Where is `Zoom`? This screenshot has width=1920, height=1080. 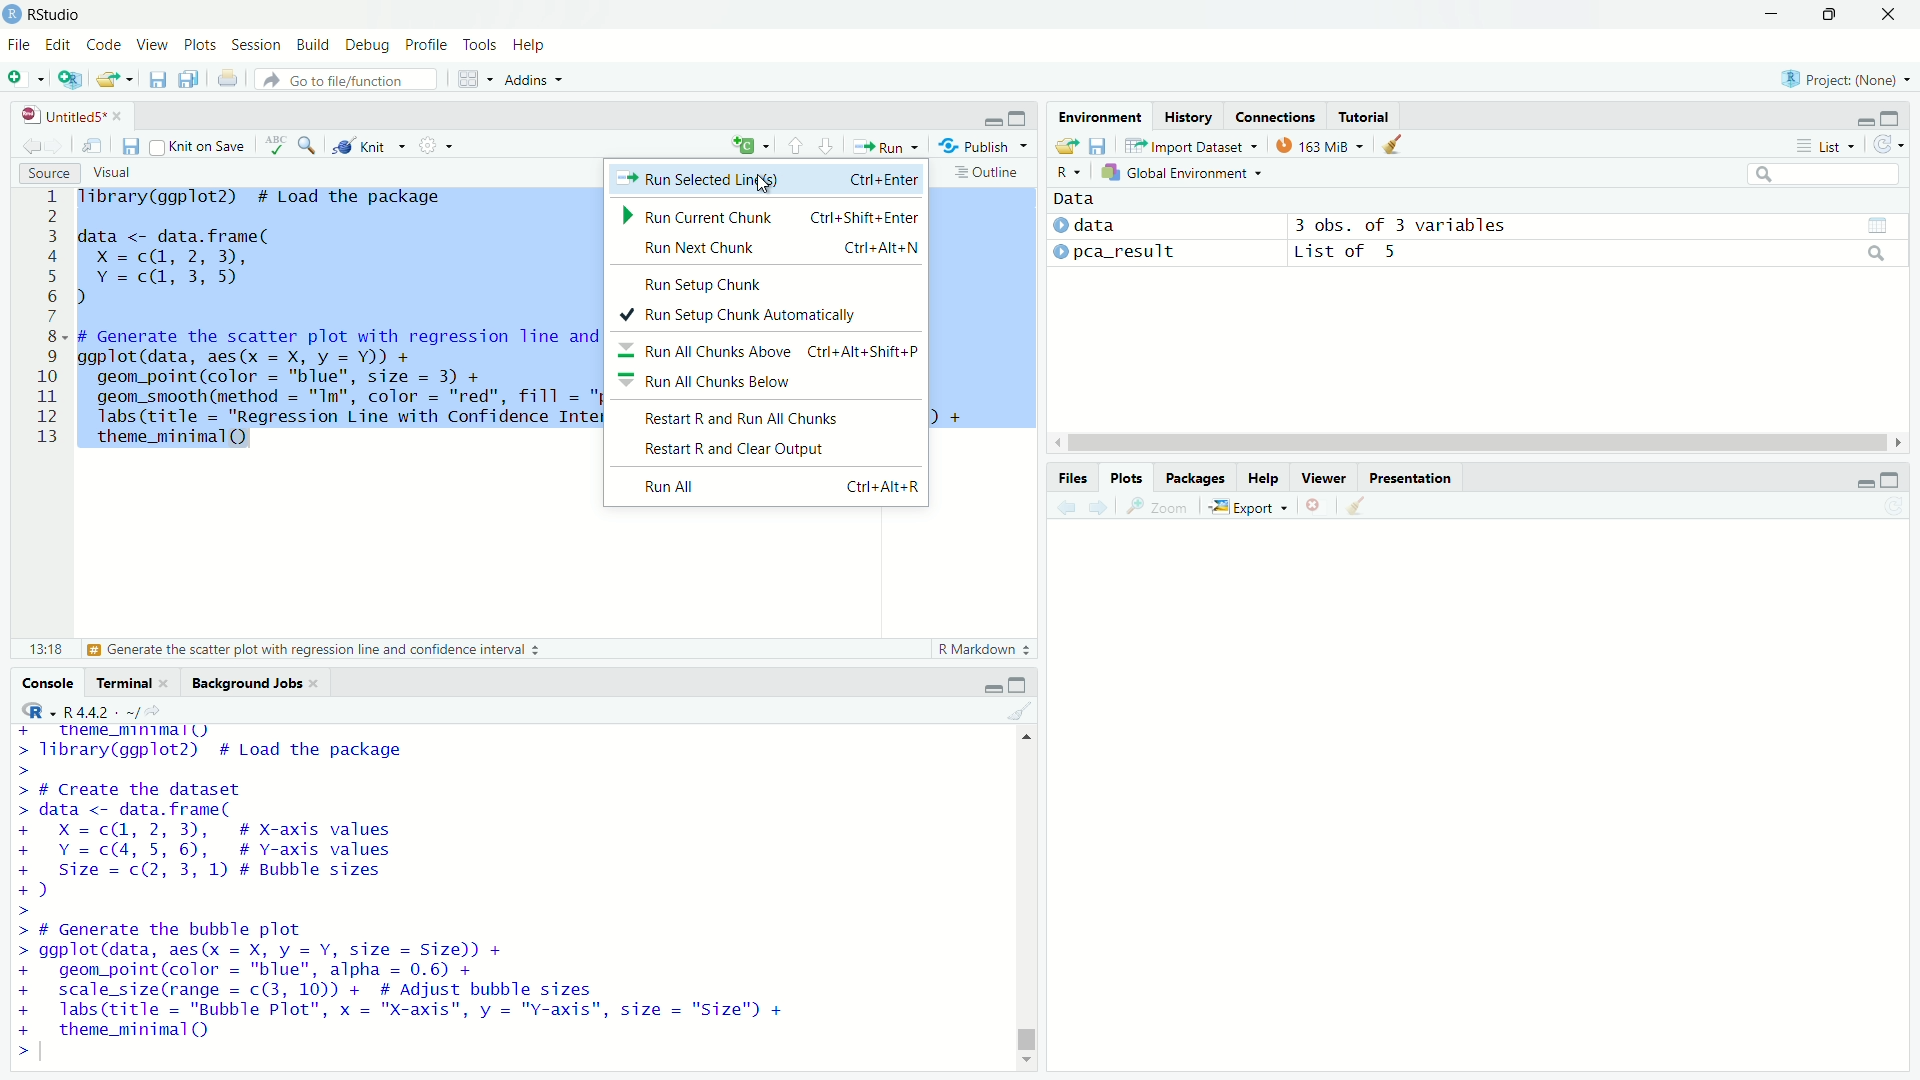
Zoom is located at coordinates (1160, 507).